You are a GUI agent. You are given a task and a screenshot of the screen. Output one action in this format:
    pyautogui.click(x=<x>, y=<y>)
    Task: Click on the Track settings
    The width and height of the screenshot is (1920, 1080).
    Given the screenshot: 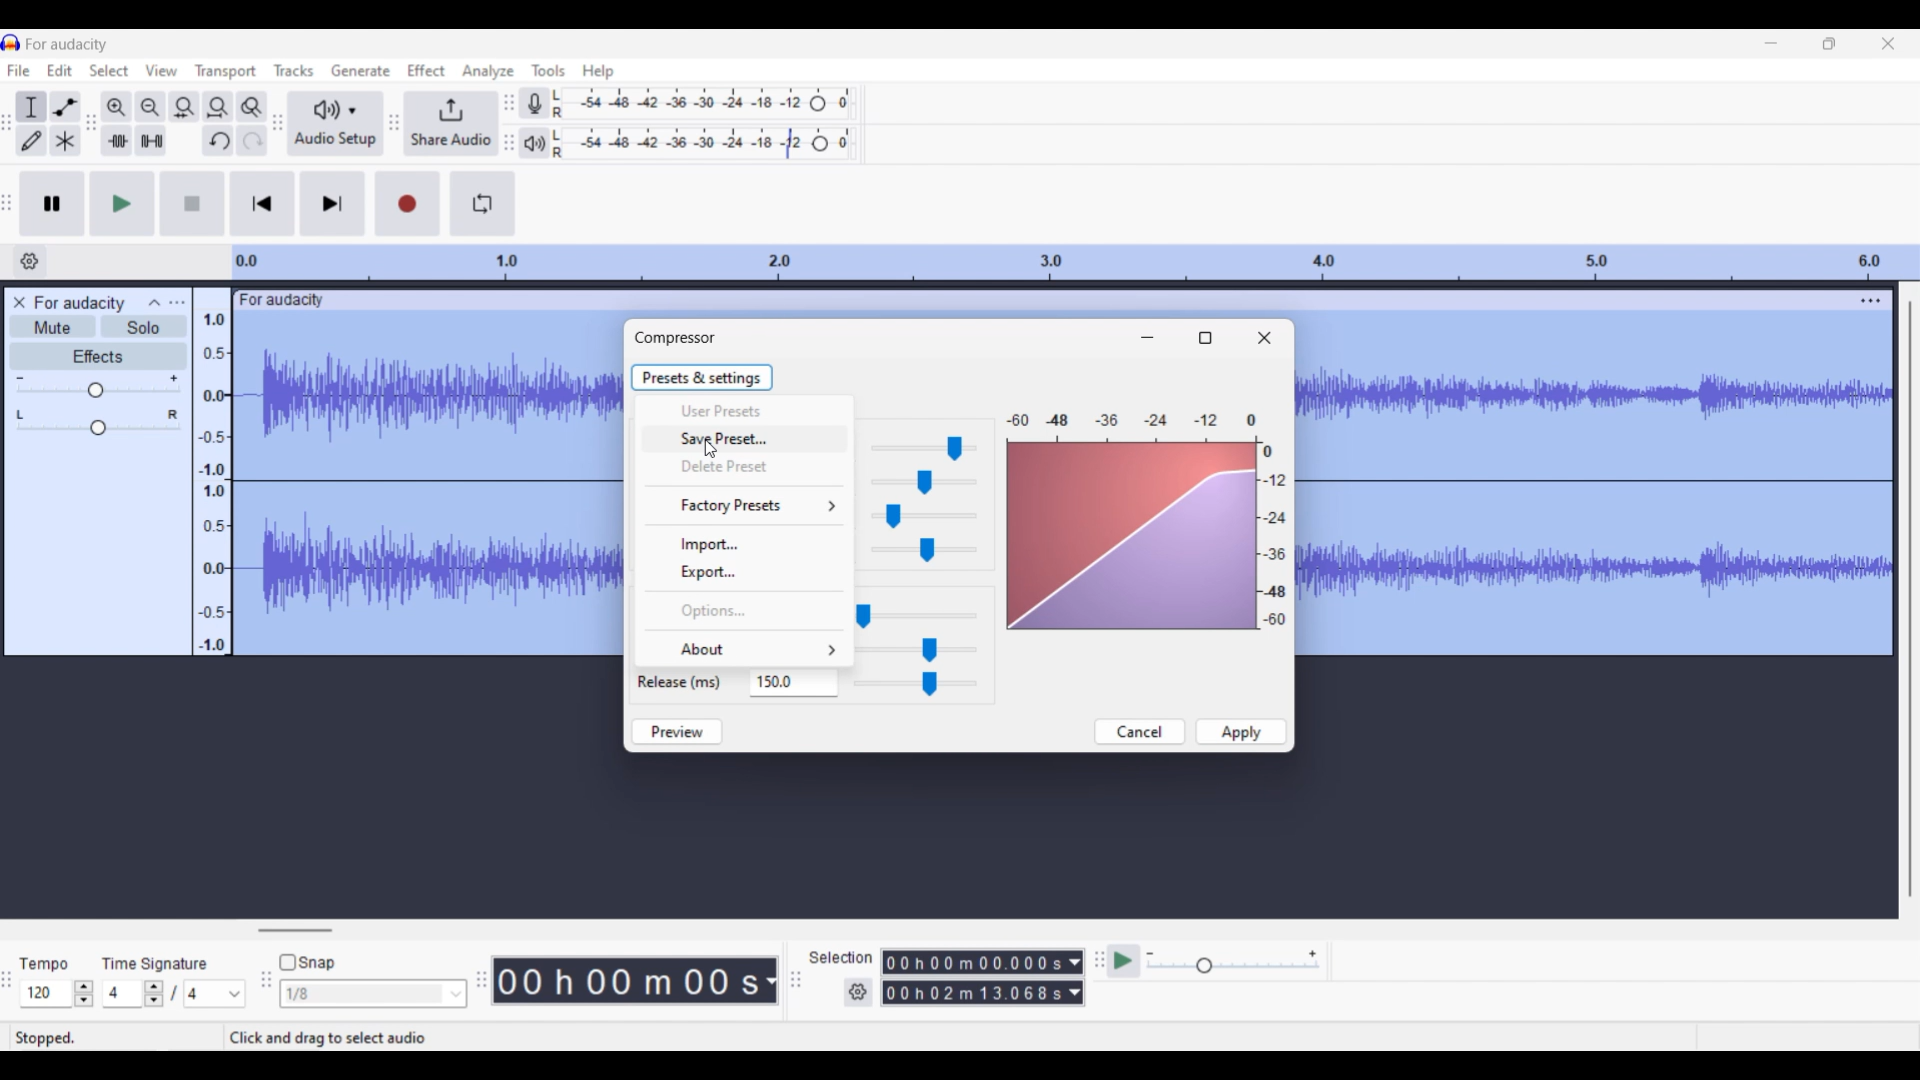 What is the action you would take?
    pyautogui.click(x=1871, y=300)
    